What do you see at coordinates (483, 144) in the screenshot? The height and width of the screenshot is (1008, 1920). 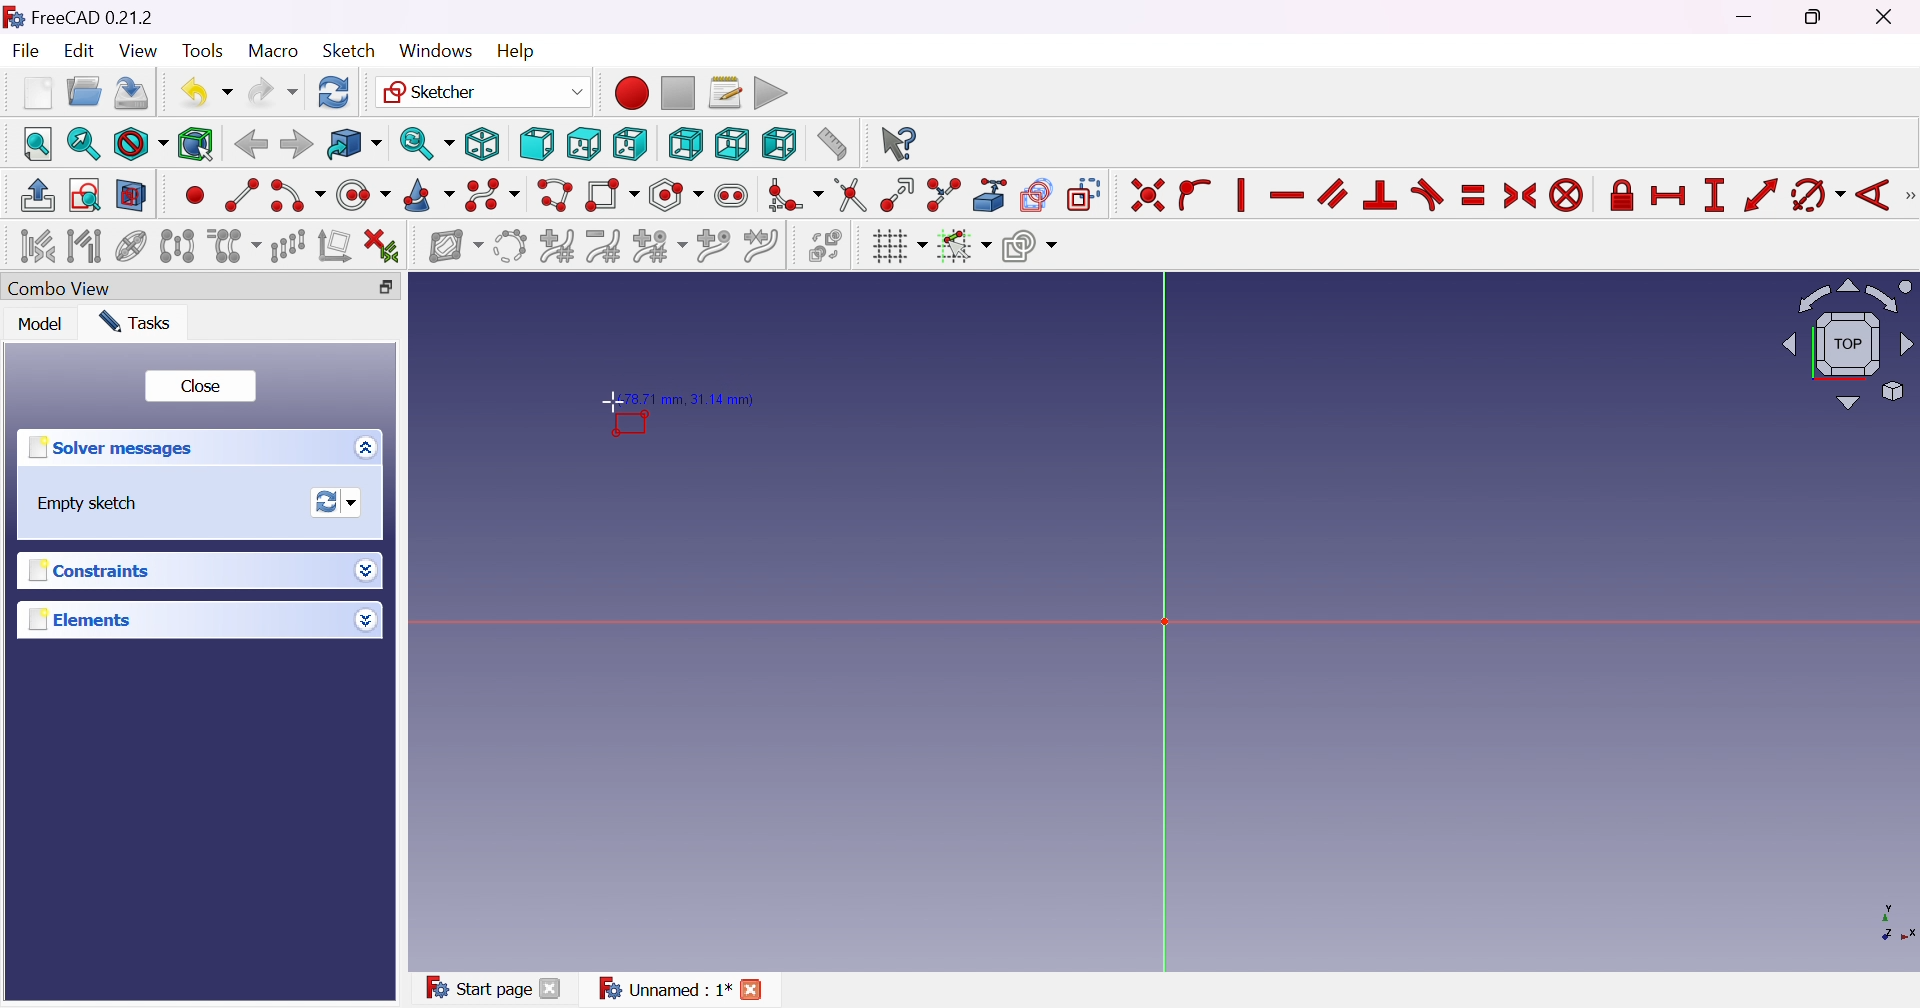 I see `Isometric` at bounding box center [483, 144].